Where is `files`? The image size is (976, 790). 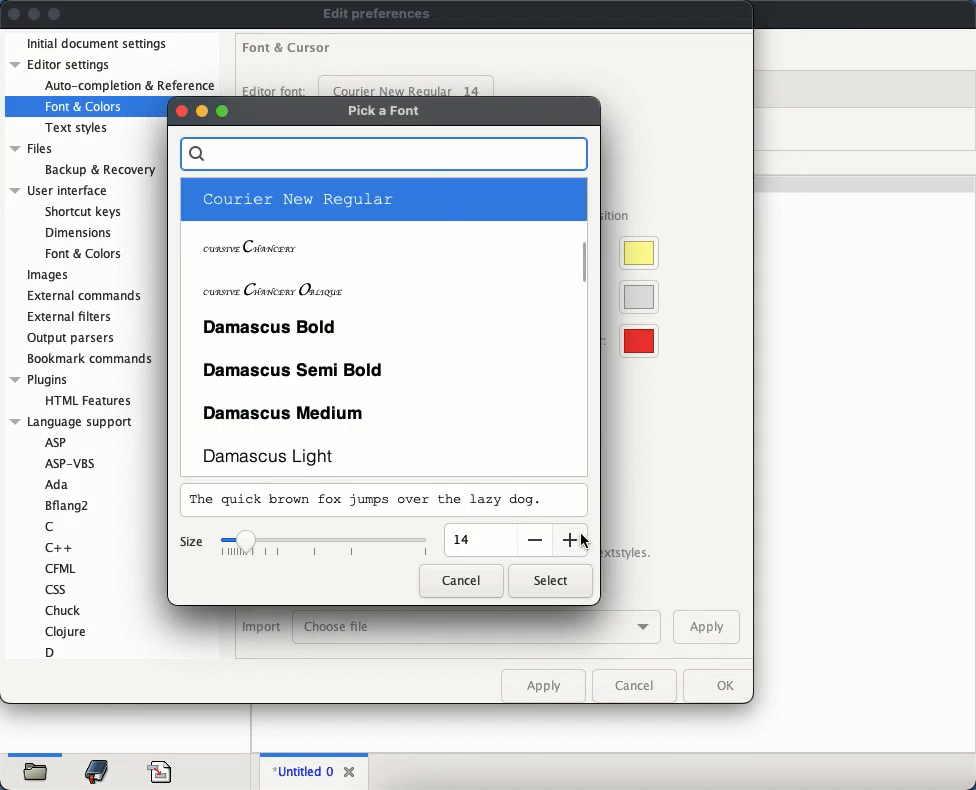 files is located at coordinates (34, 150).